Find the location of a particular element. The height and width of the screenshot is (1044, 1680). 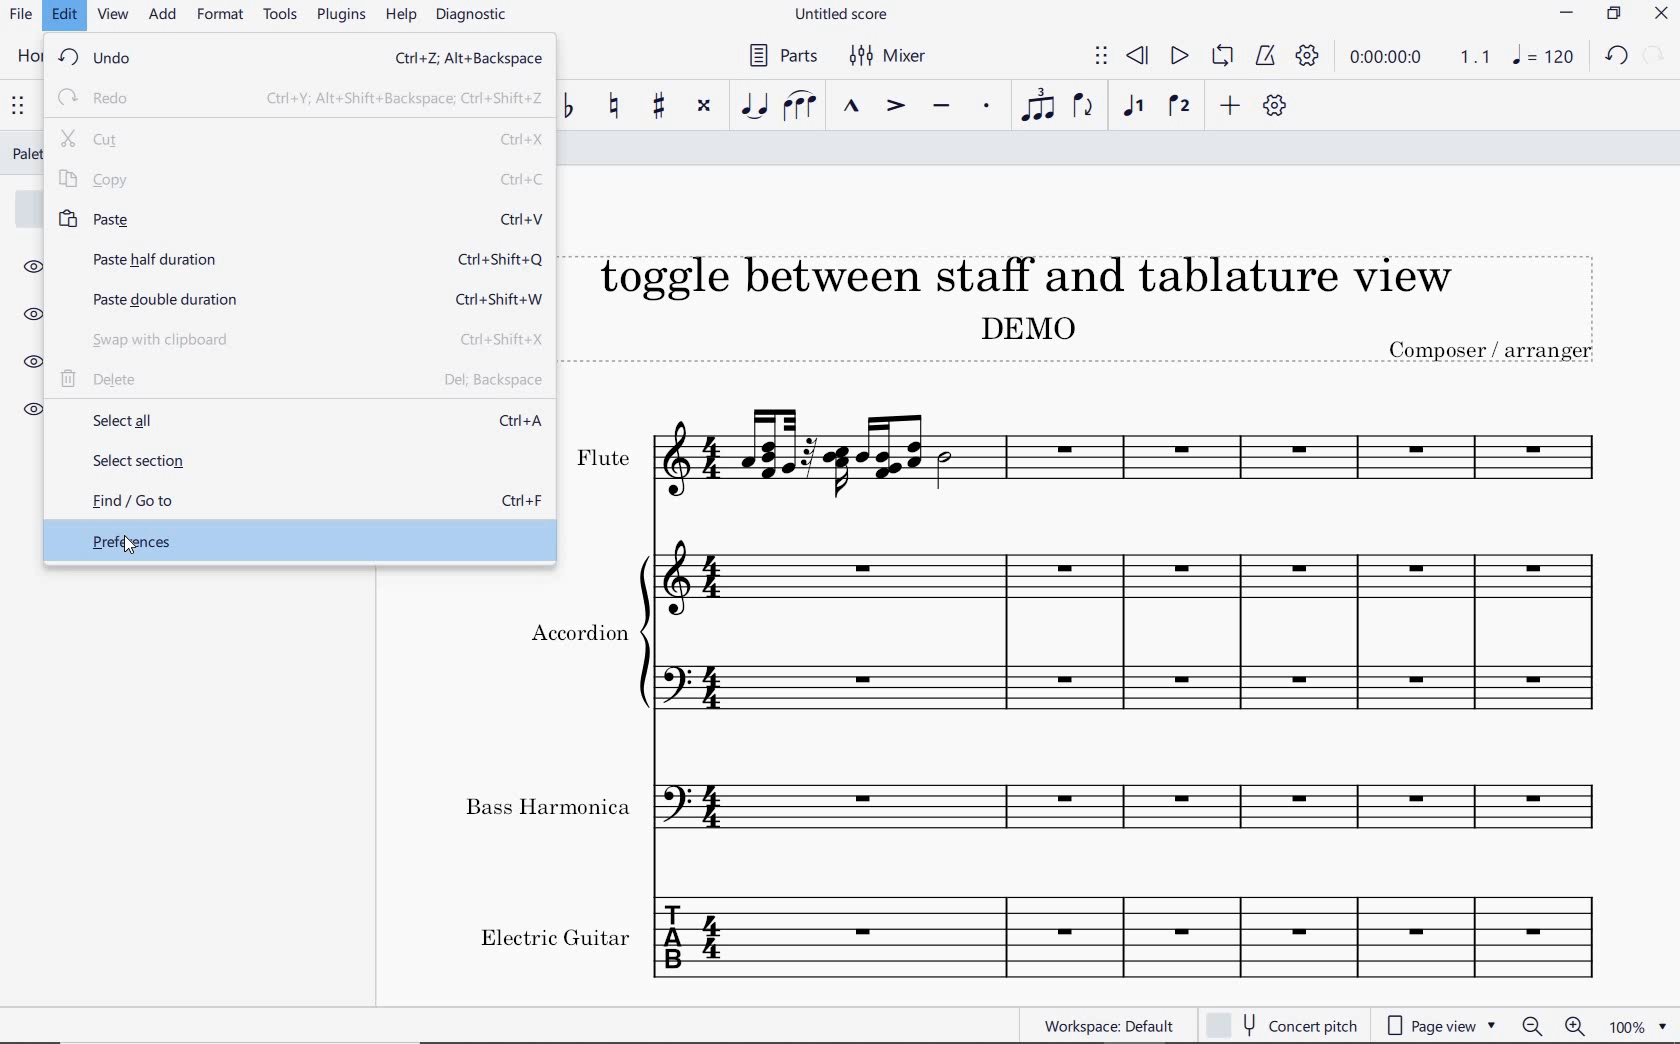

redo is located at coordinates (298, 97).